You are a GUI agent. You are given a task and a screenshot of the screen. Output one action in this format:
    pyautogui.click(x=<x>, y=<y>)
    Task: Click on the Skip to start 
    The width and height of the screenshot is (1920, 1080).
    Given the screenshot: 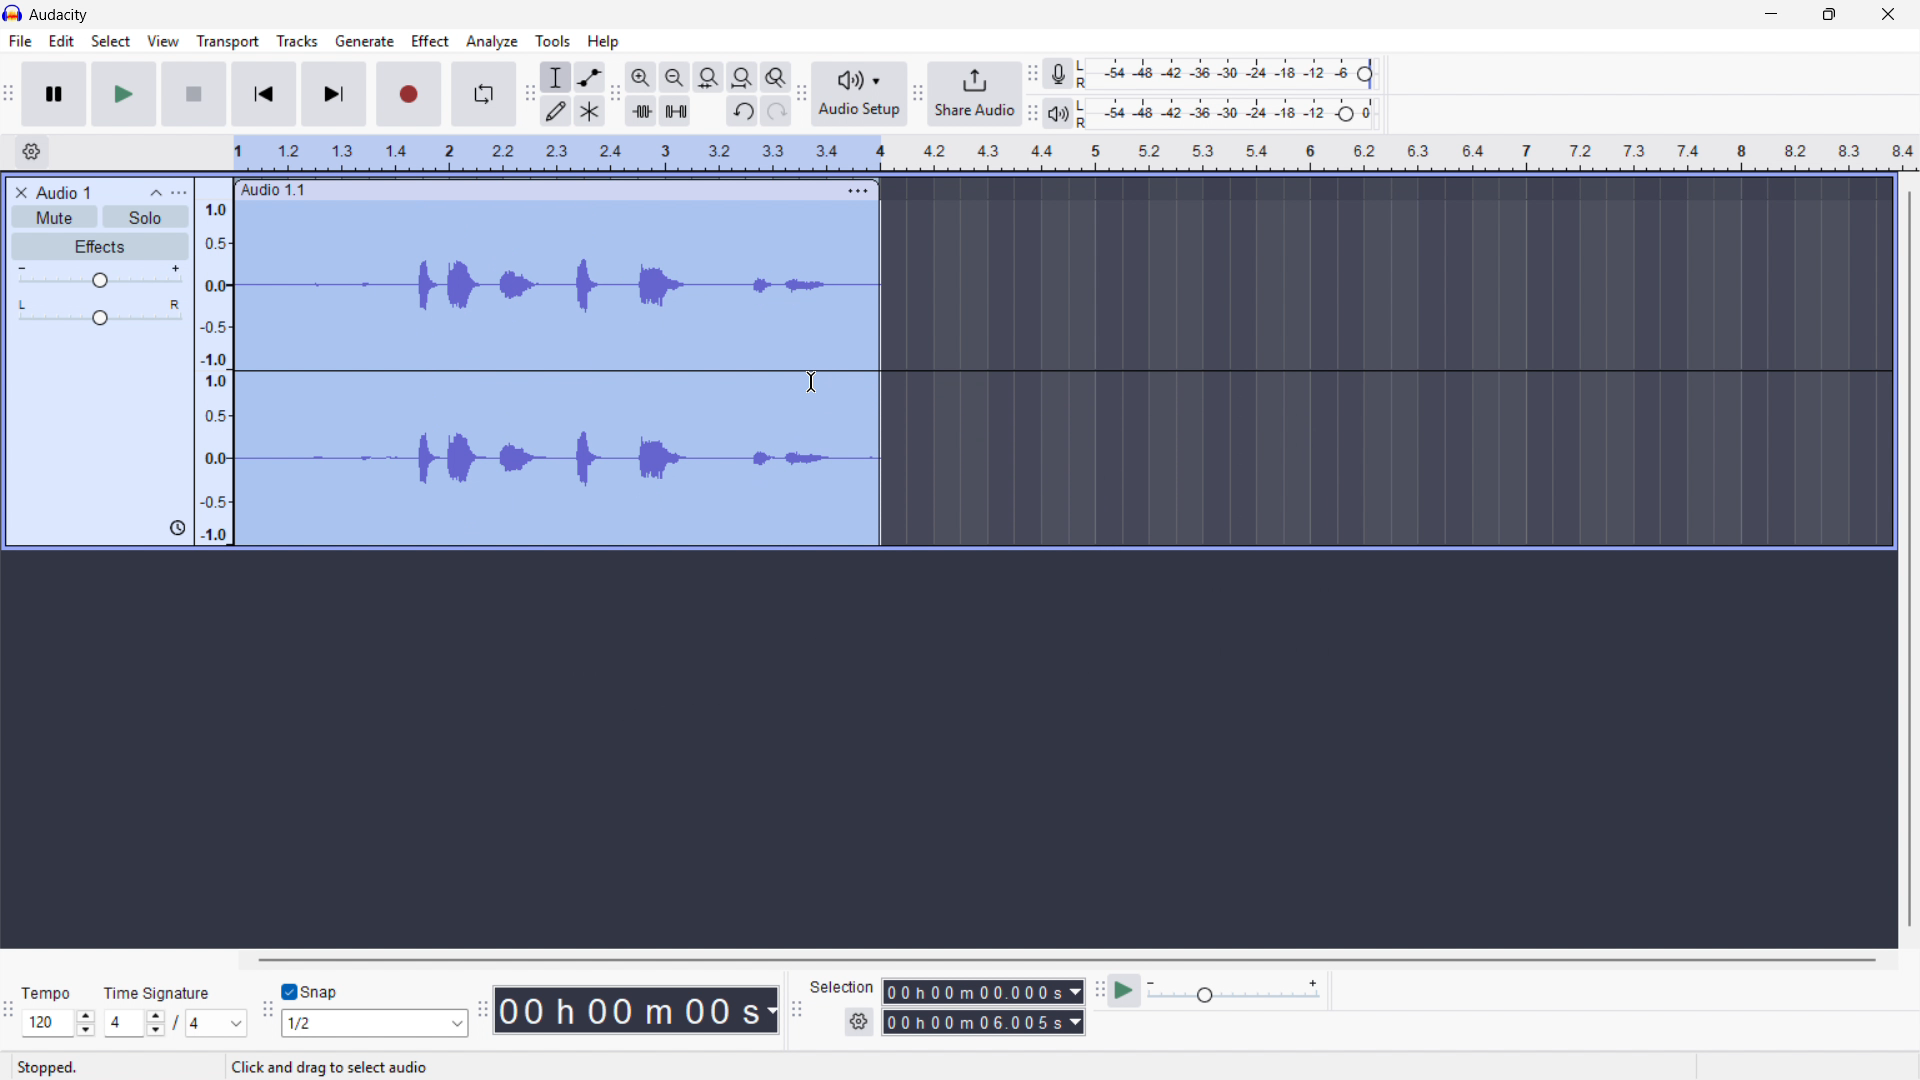 What is the action you would take?
    pyautogui.click(x=263, y=94)
    